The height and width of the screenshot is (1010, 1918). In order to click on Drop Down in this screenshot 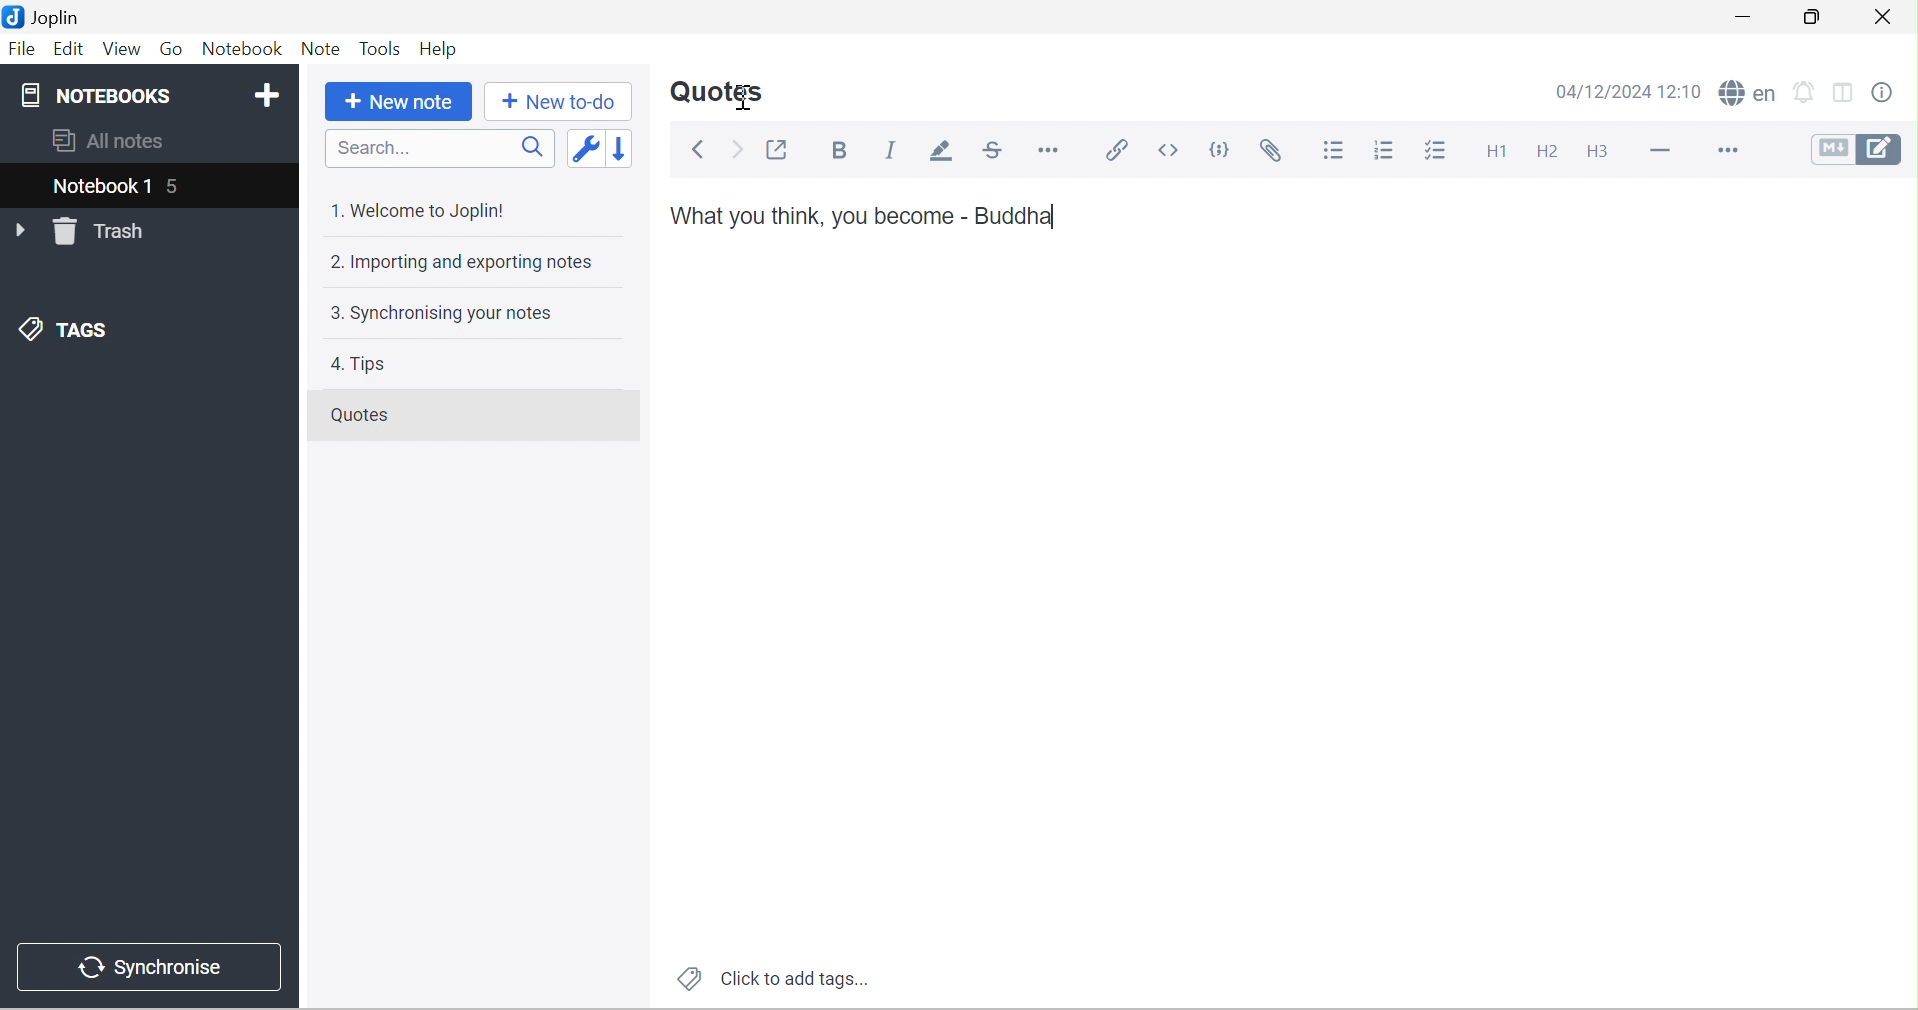, I will do `click(22, 231)`.